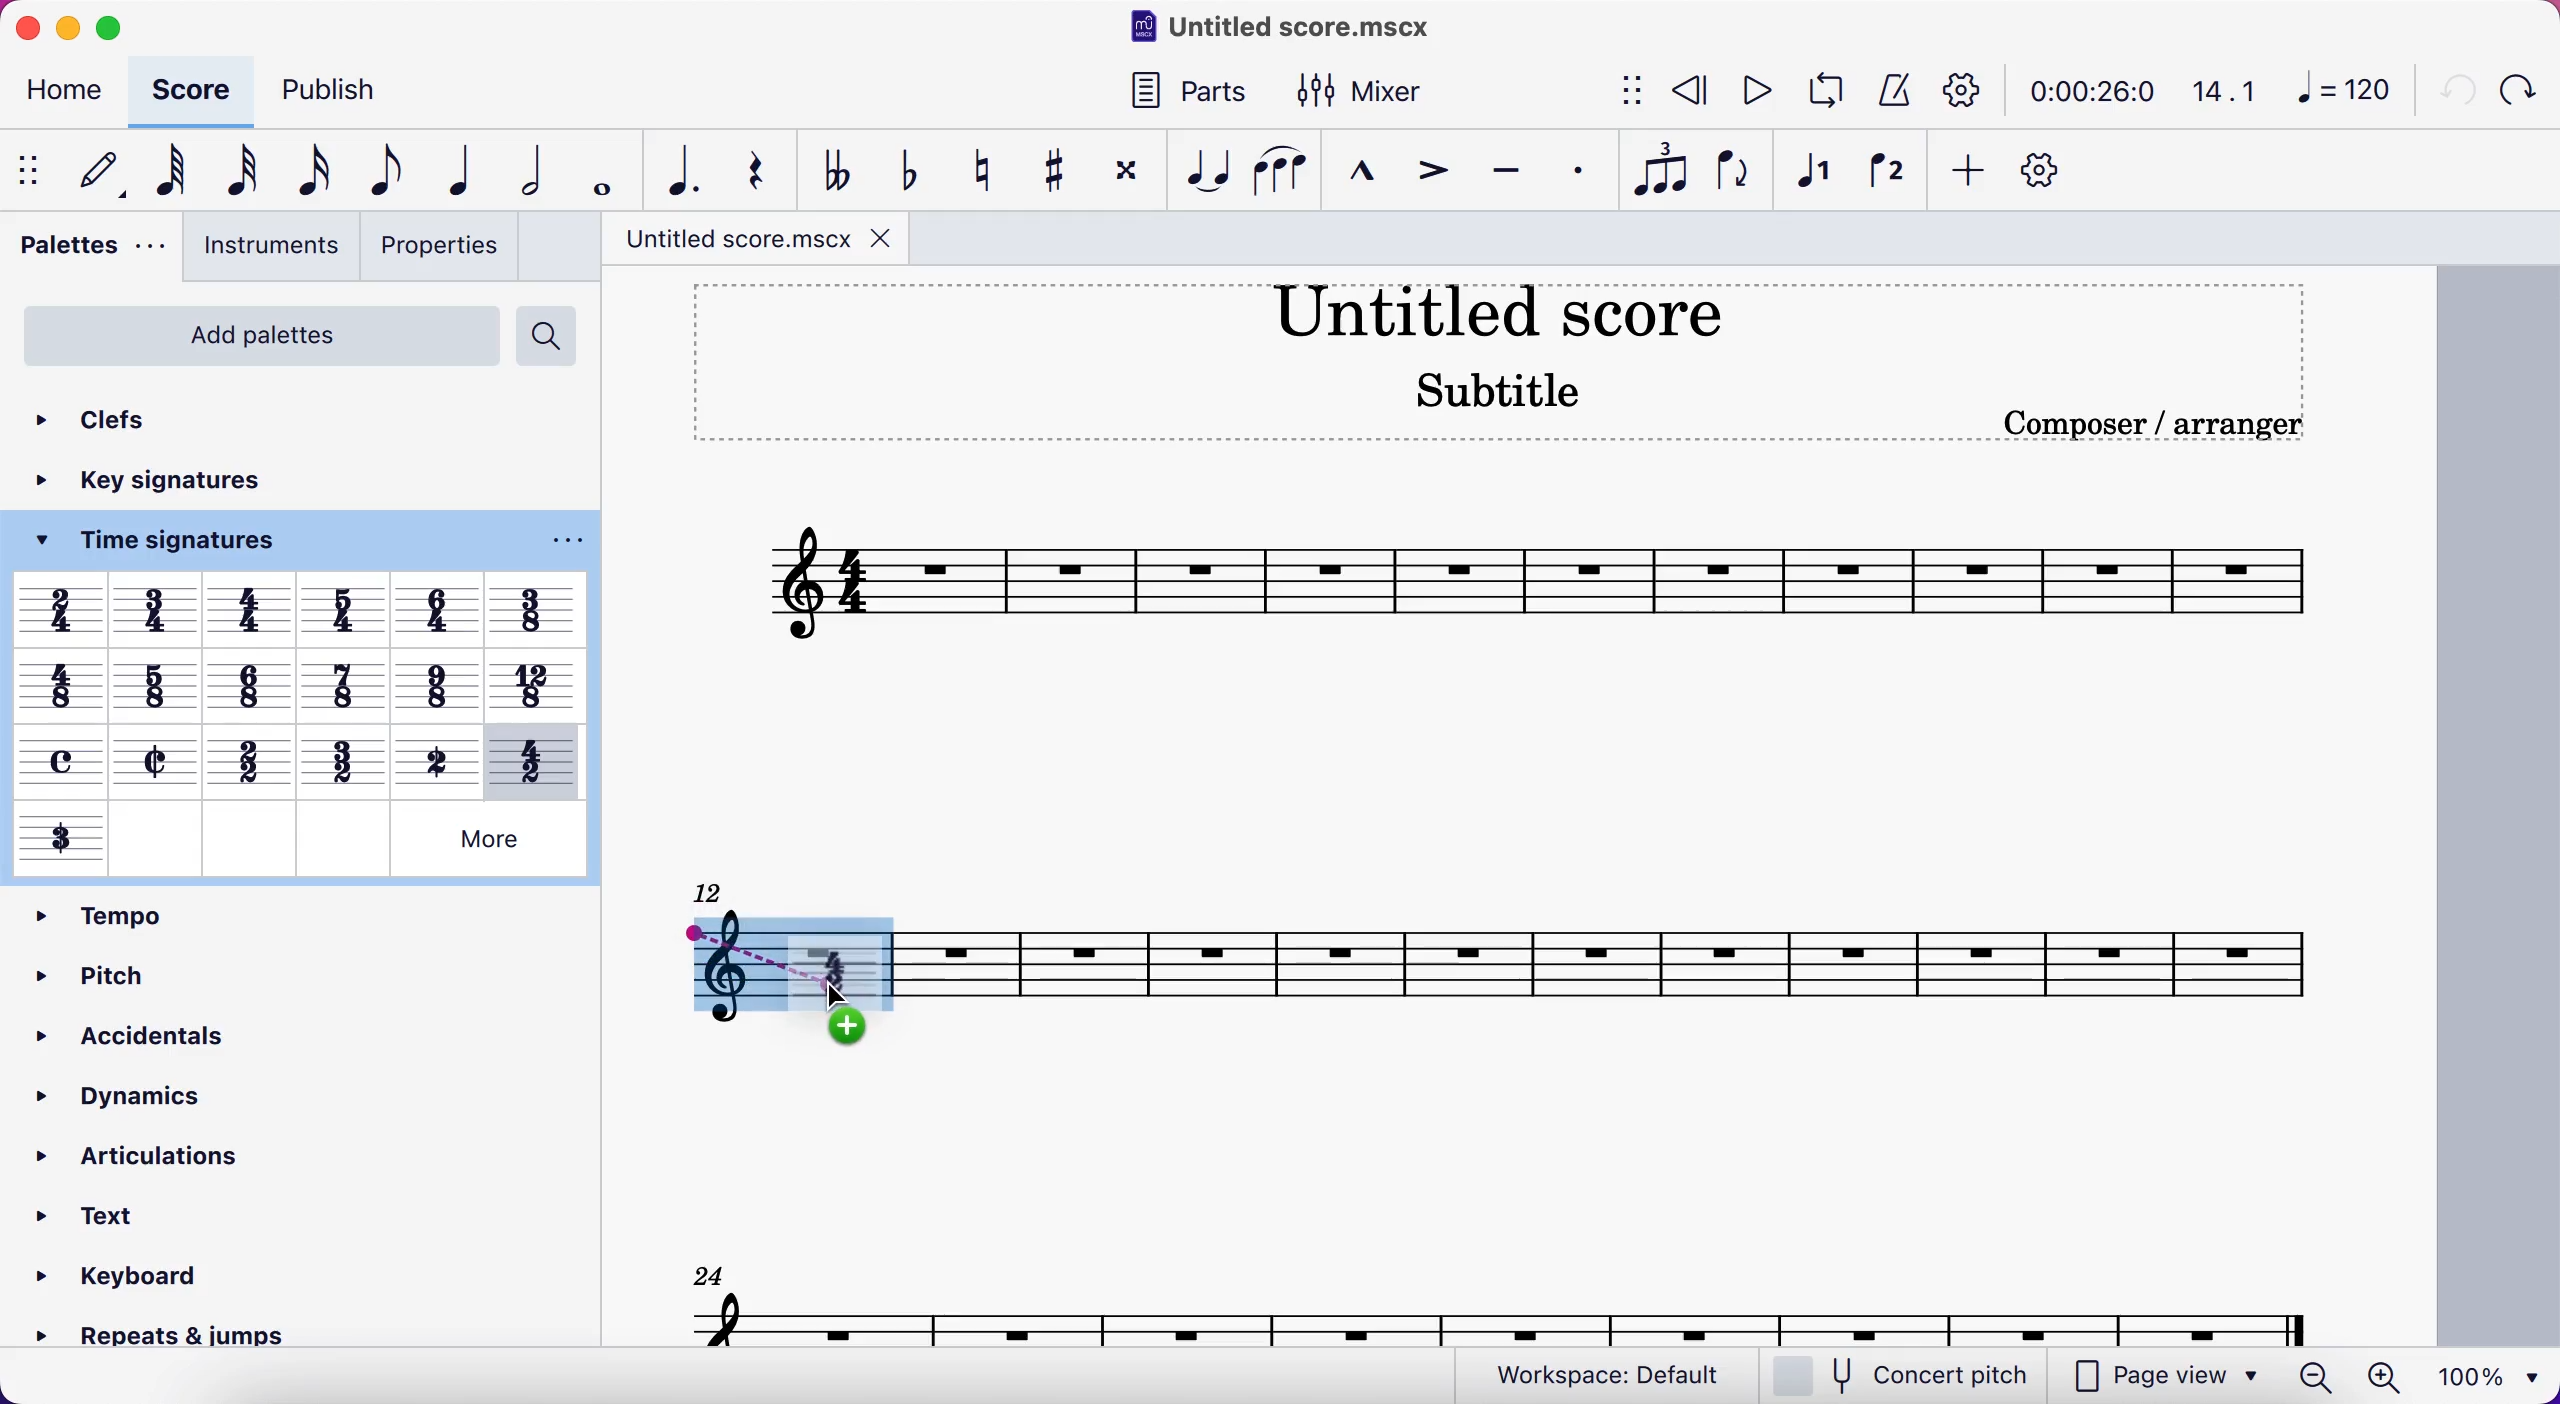 The height and width of the screenshot is (1404, 2560). Describe the element at coordinates (307, 169) in the screenshot. I see `16th note` at that location.